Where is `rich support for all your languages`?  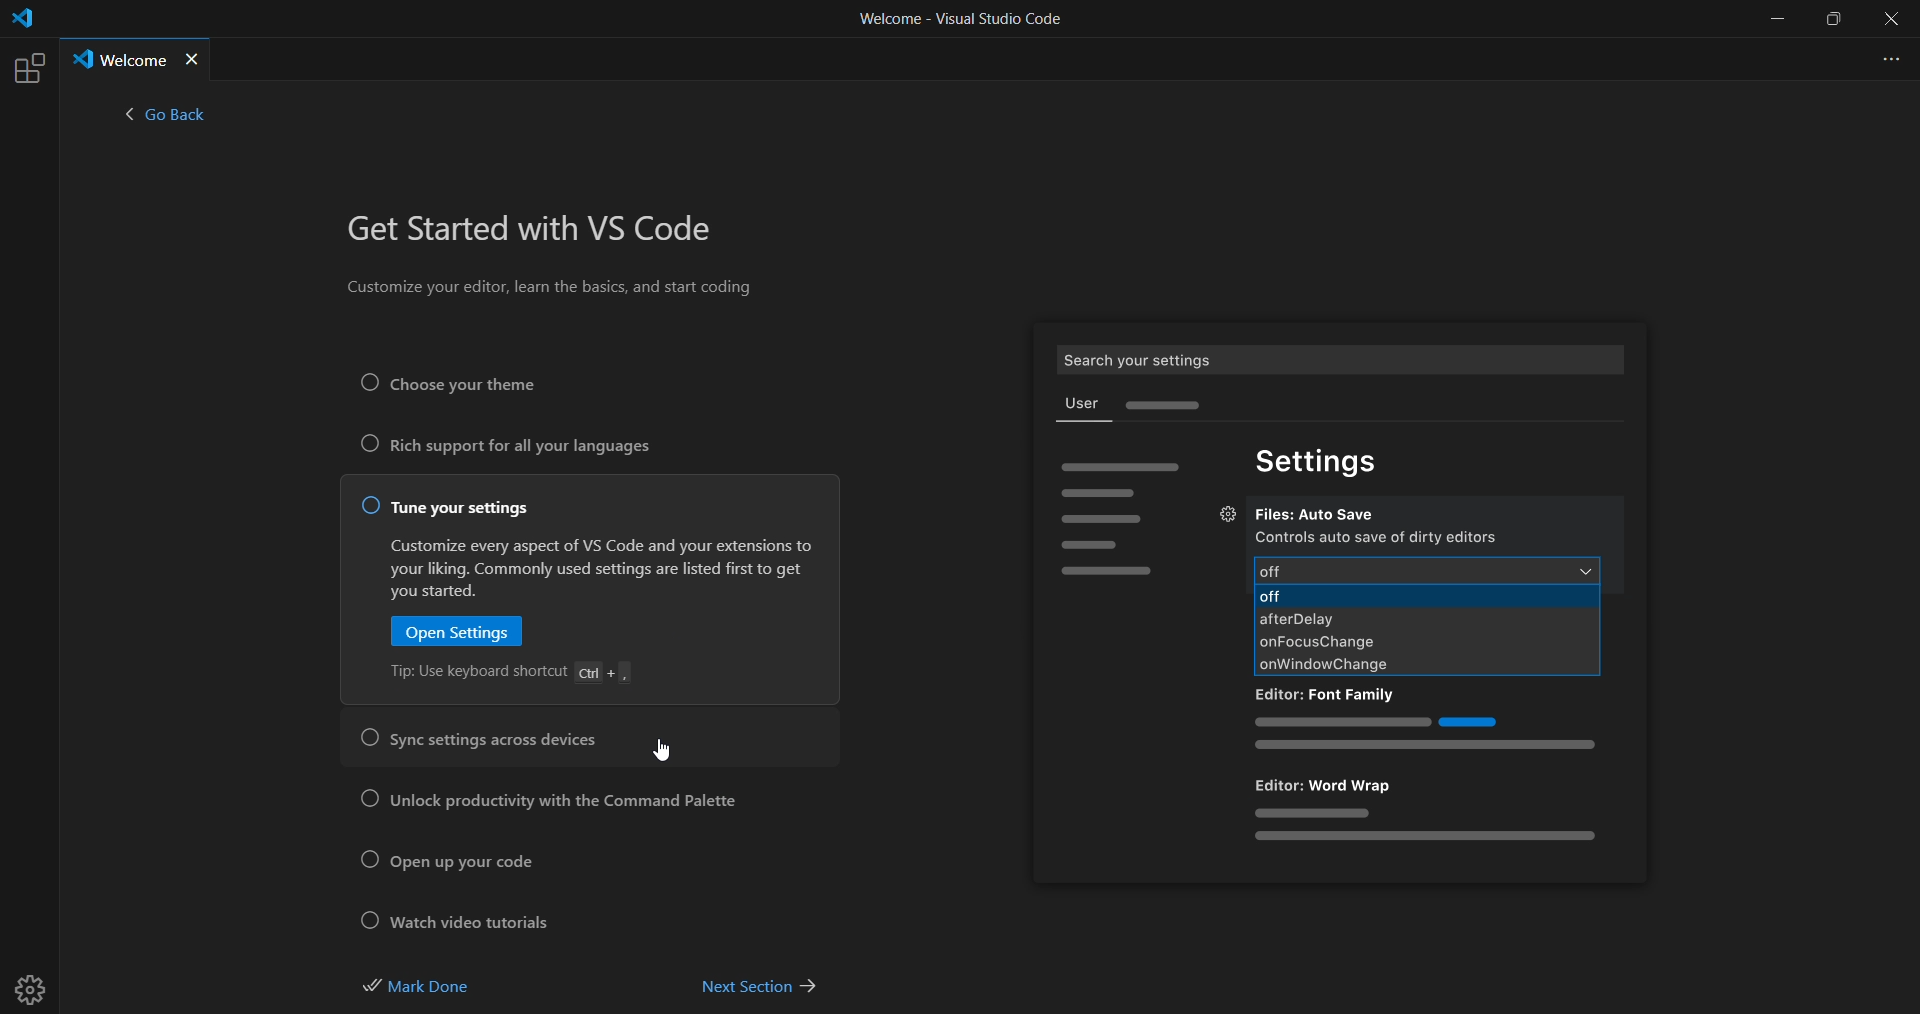
rich support for all your languages is located at coordinates (504, 448).